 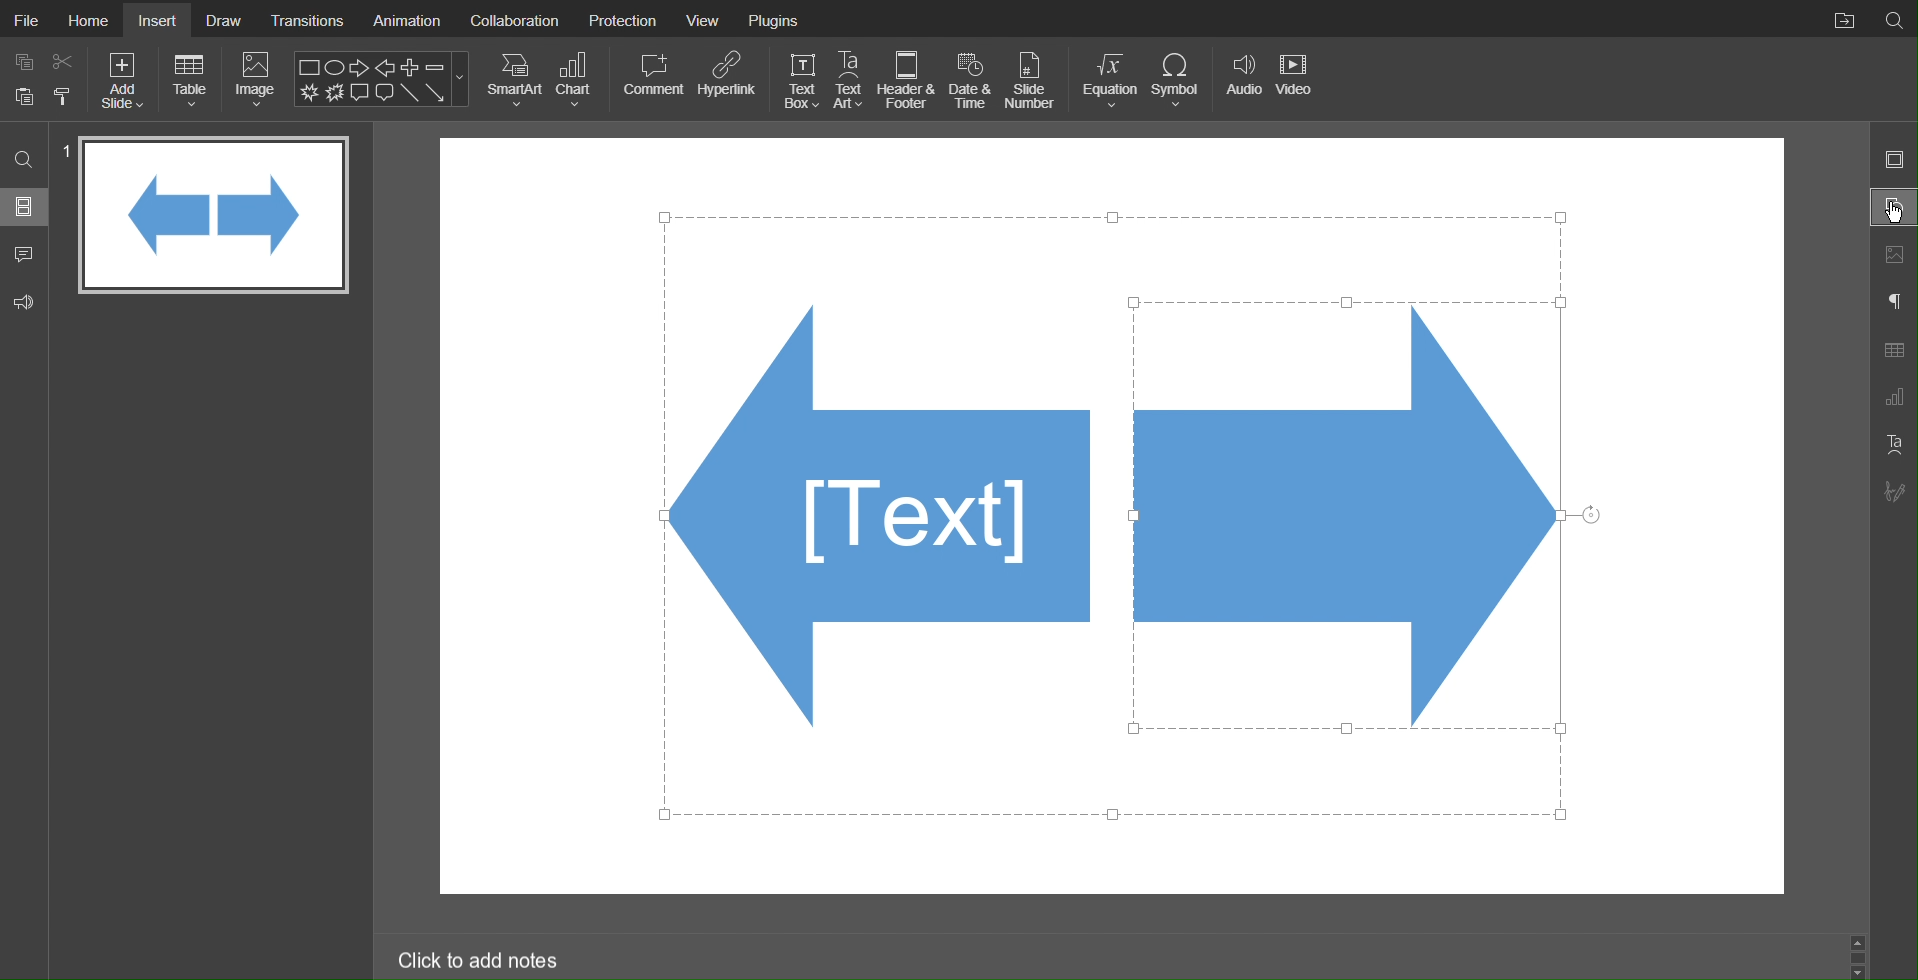 What do you see at coordinates (480, 958) in the screenshot?
I see `Click to add notes` at bounding box center [480, 958].